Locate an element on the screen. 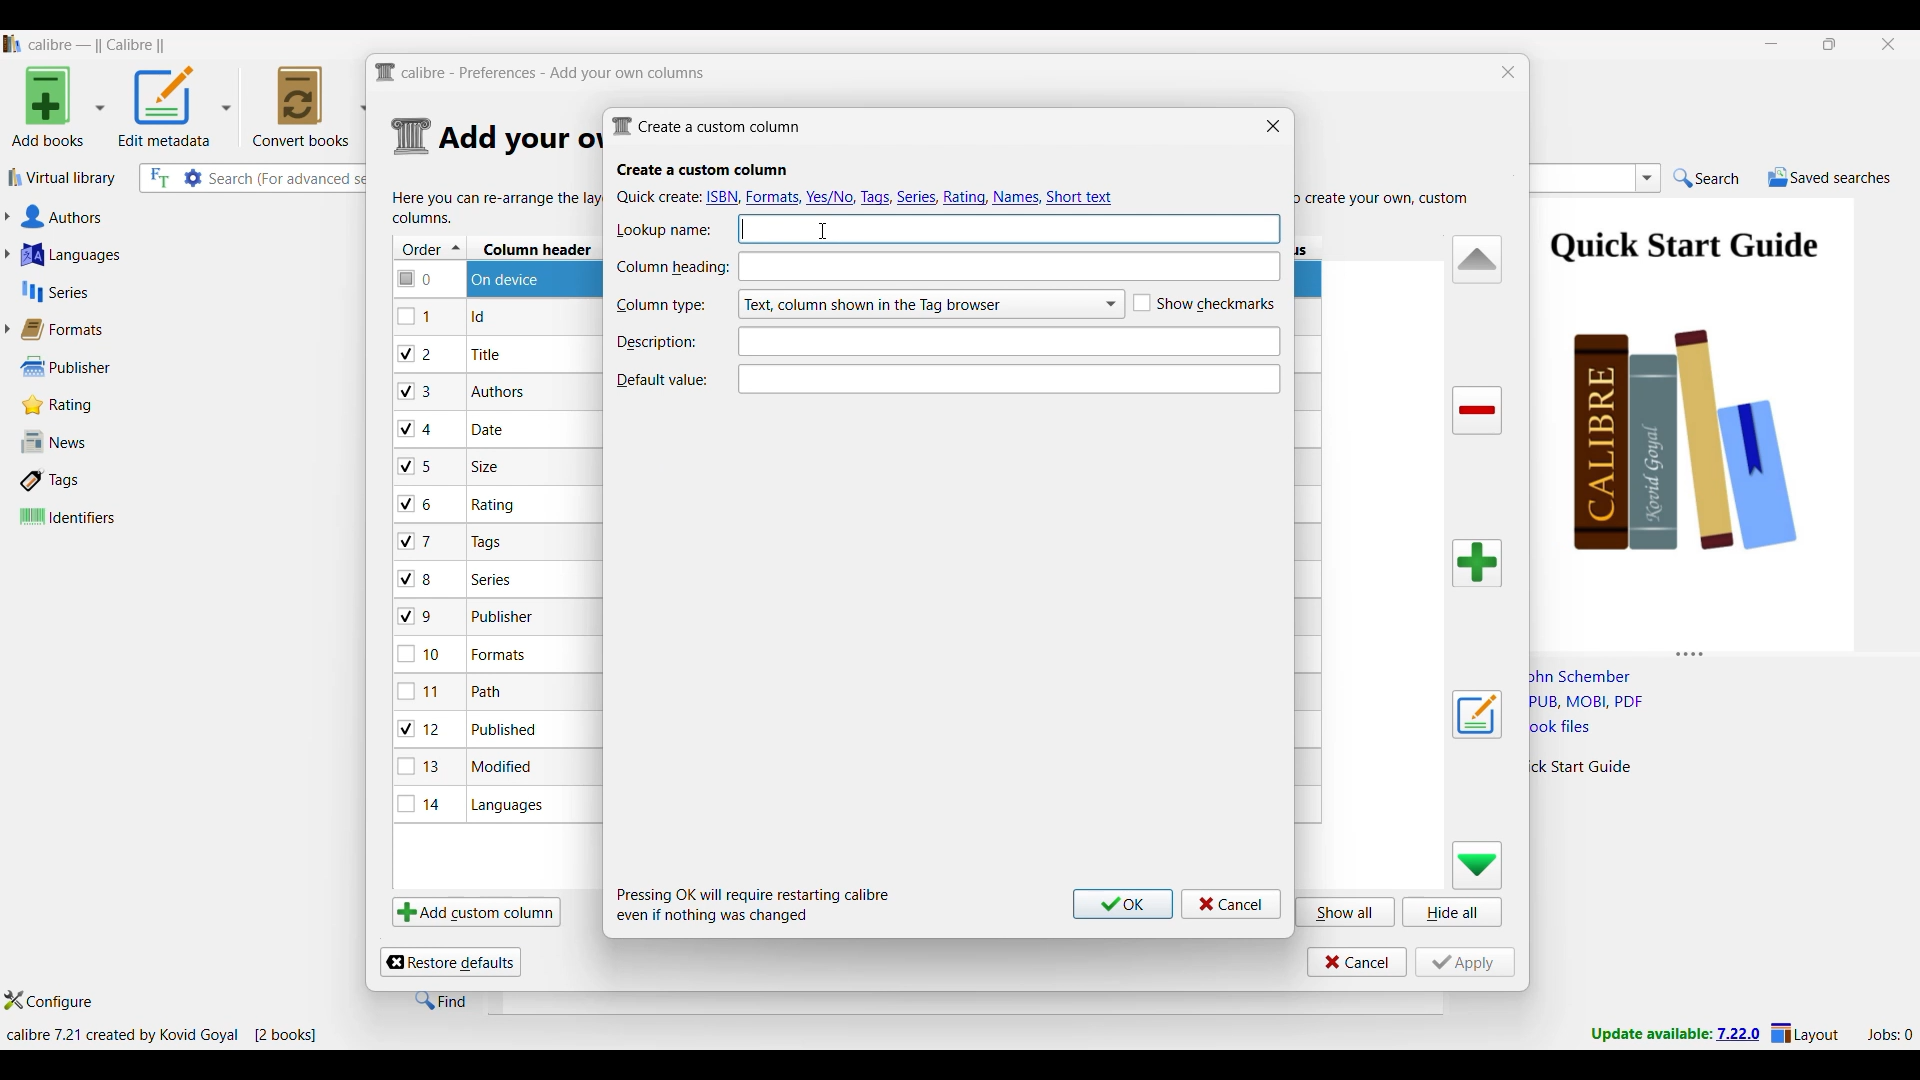 The height and width of the screenshot is (1080, 1920). checkbox - 3 is located at coordinates (417, 392).